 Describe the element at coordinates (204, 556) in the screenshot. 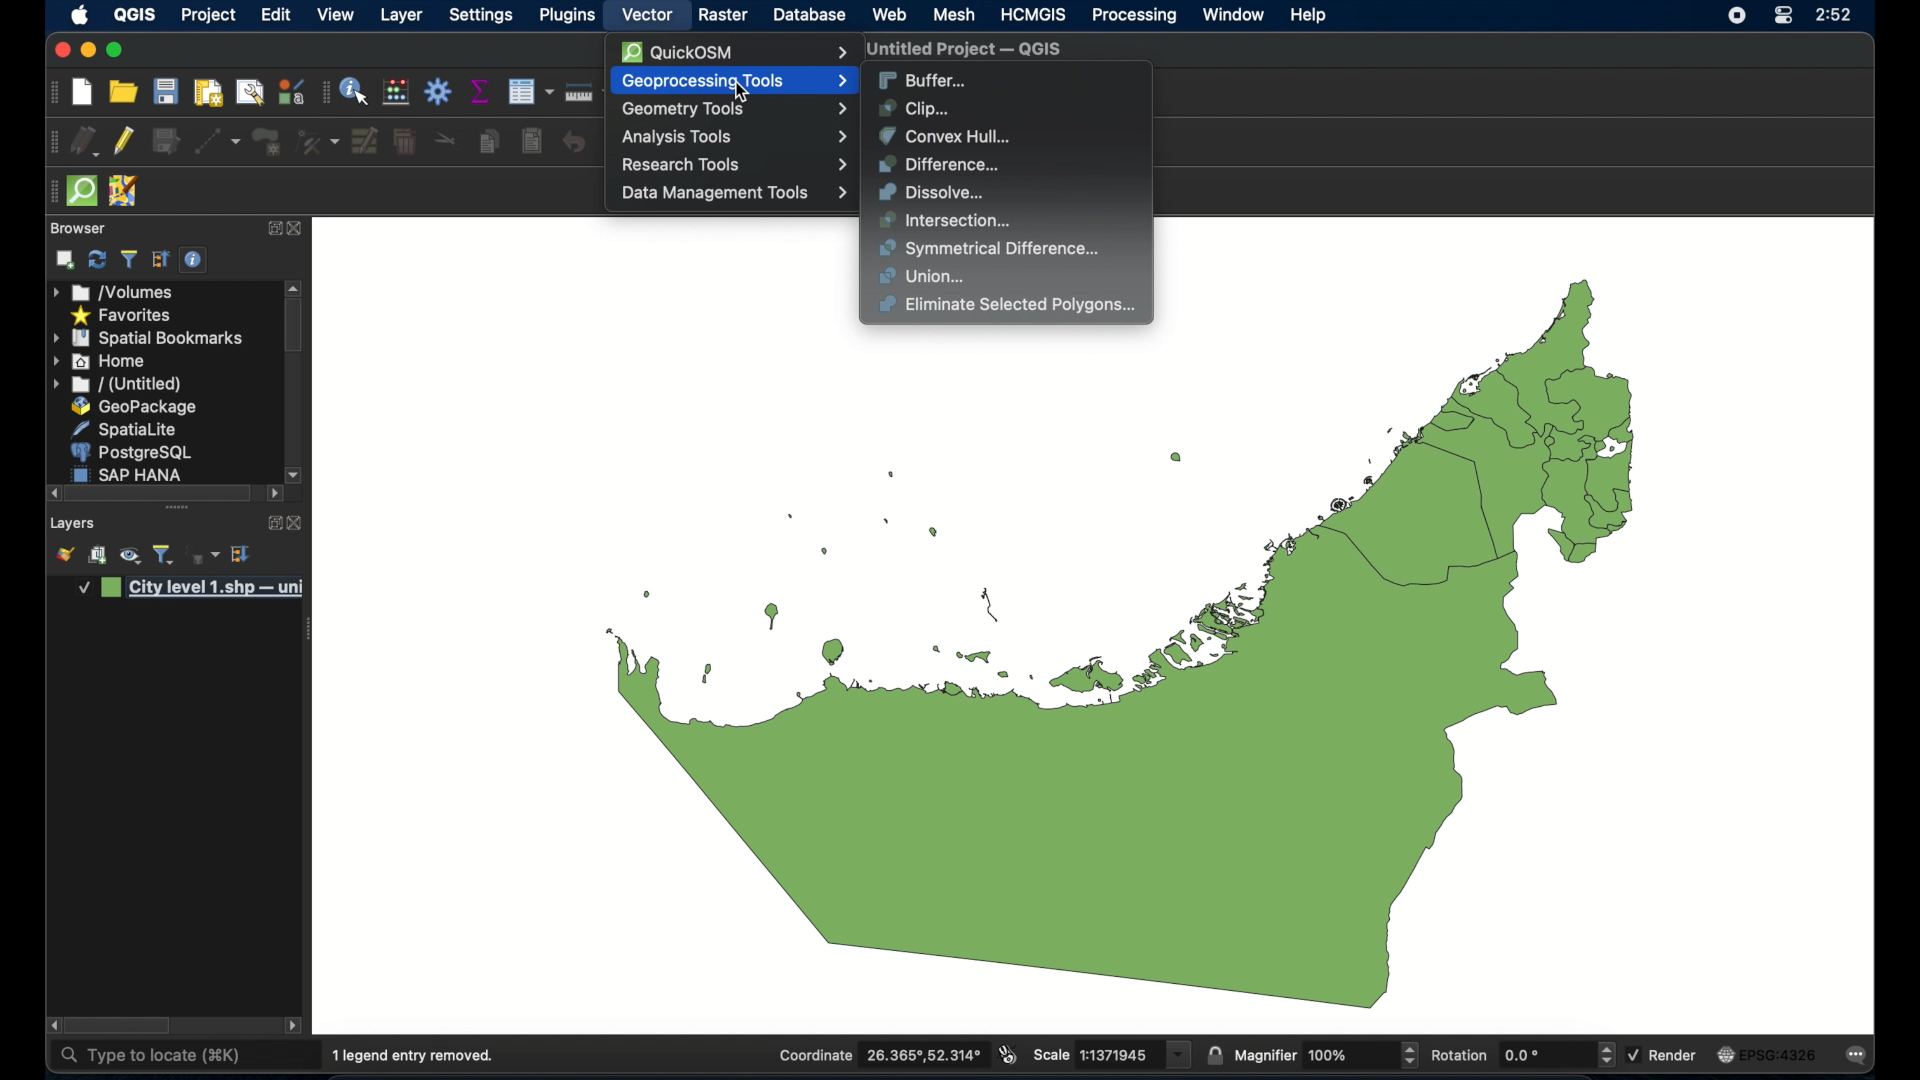

I see `fileter legend by expression` at that location.